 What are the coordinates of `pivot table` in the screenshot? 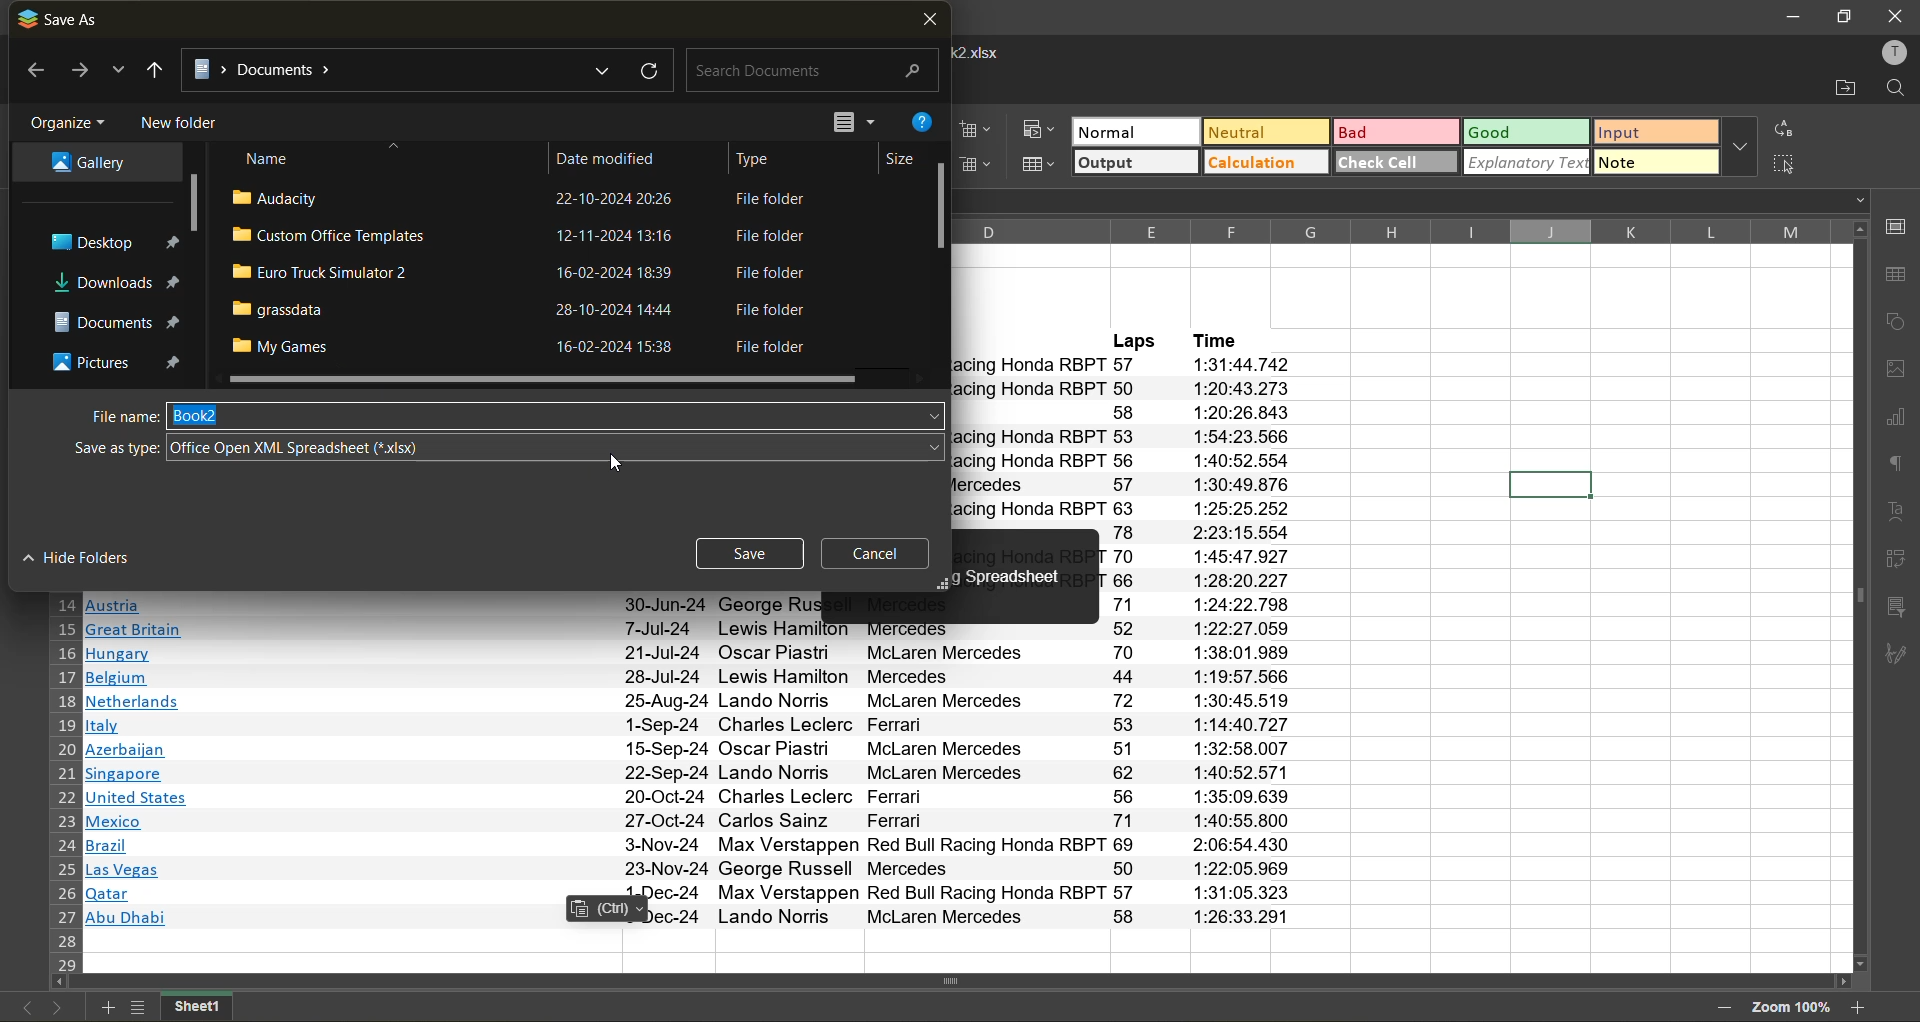 It's located at (1898, 563).